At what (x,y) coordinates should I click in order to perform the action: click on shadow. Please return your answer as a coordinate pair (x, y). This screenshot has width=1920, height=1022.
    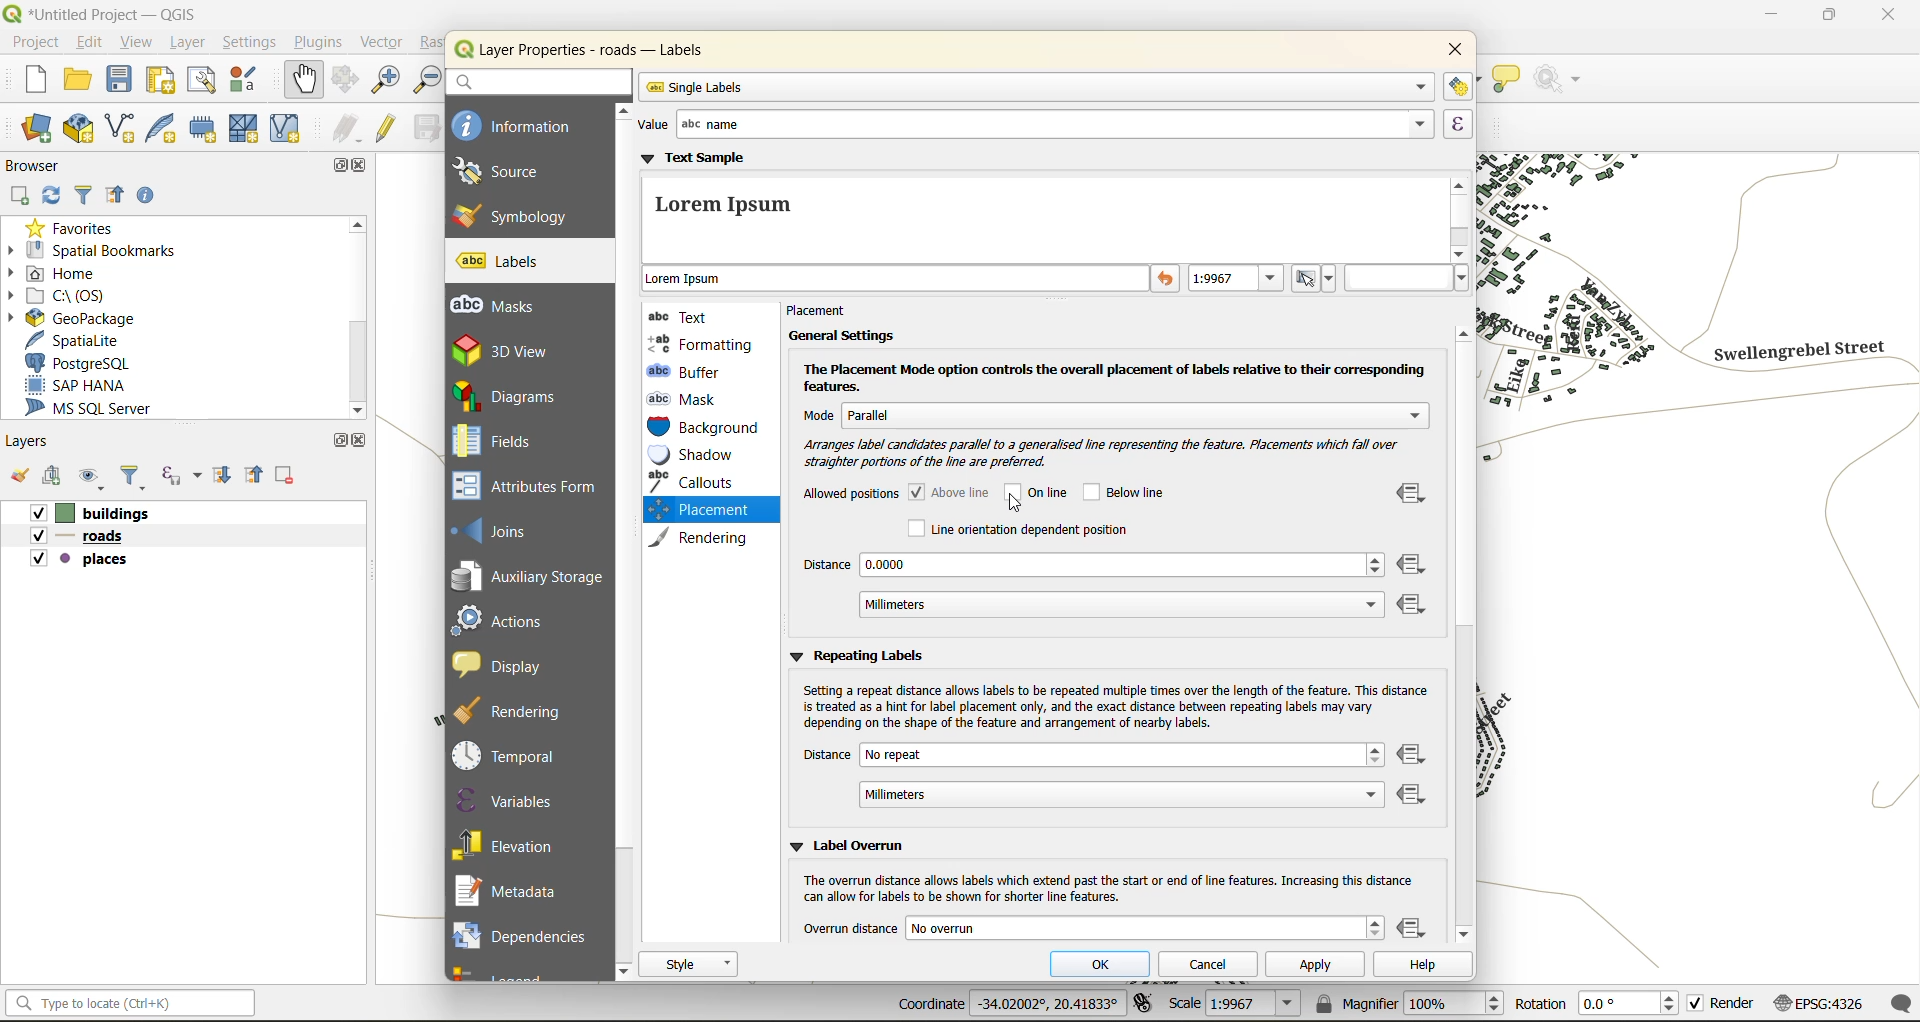
    Looking at the image, I should click on (703, 455).